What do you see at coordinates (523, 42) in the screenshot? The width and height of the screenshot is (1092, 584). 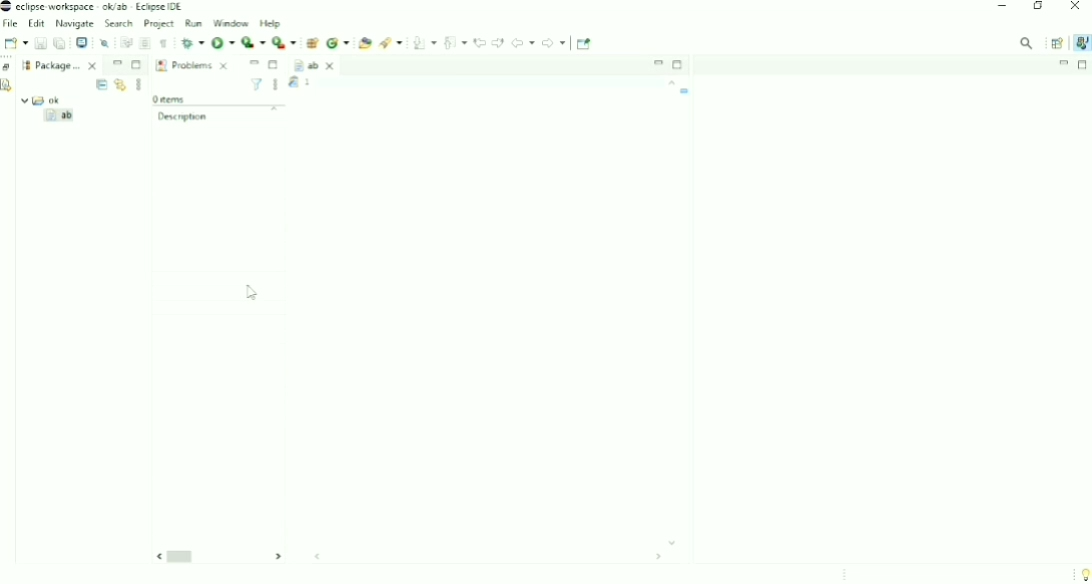 I see `Back` at bounding box center [523, 42].